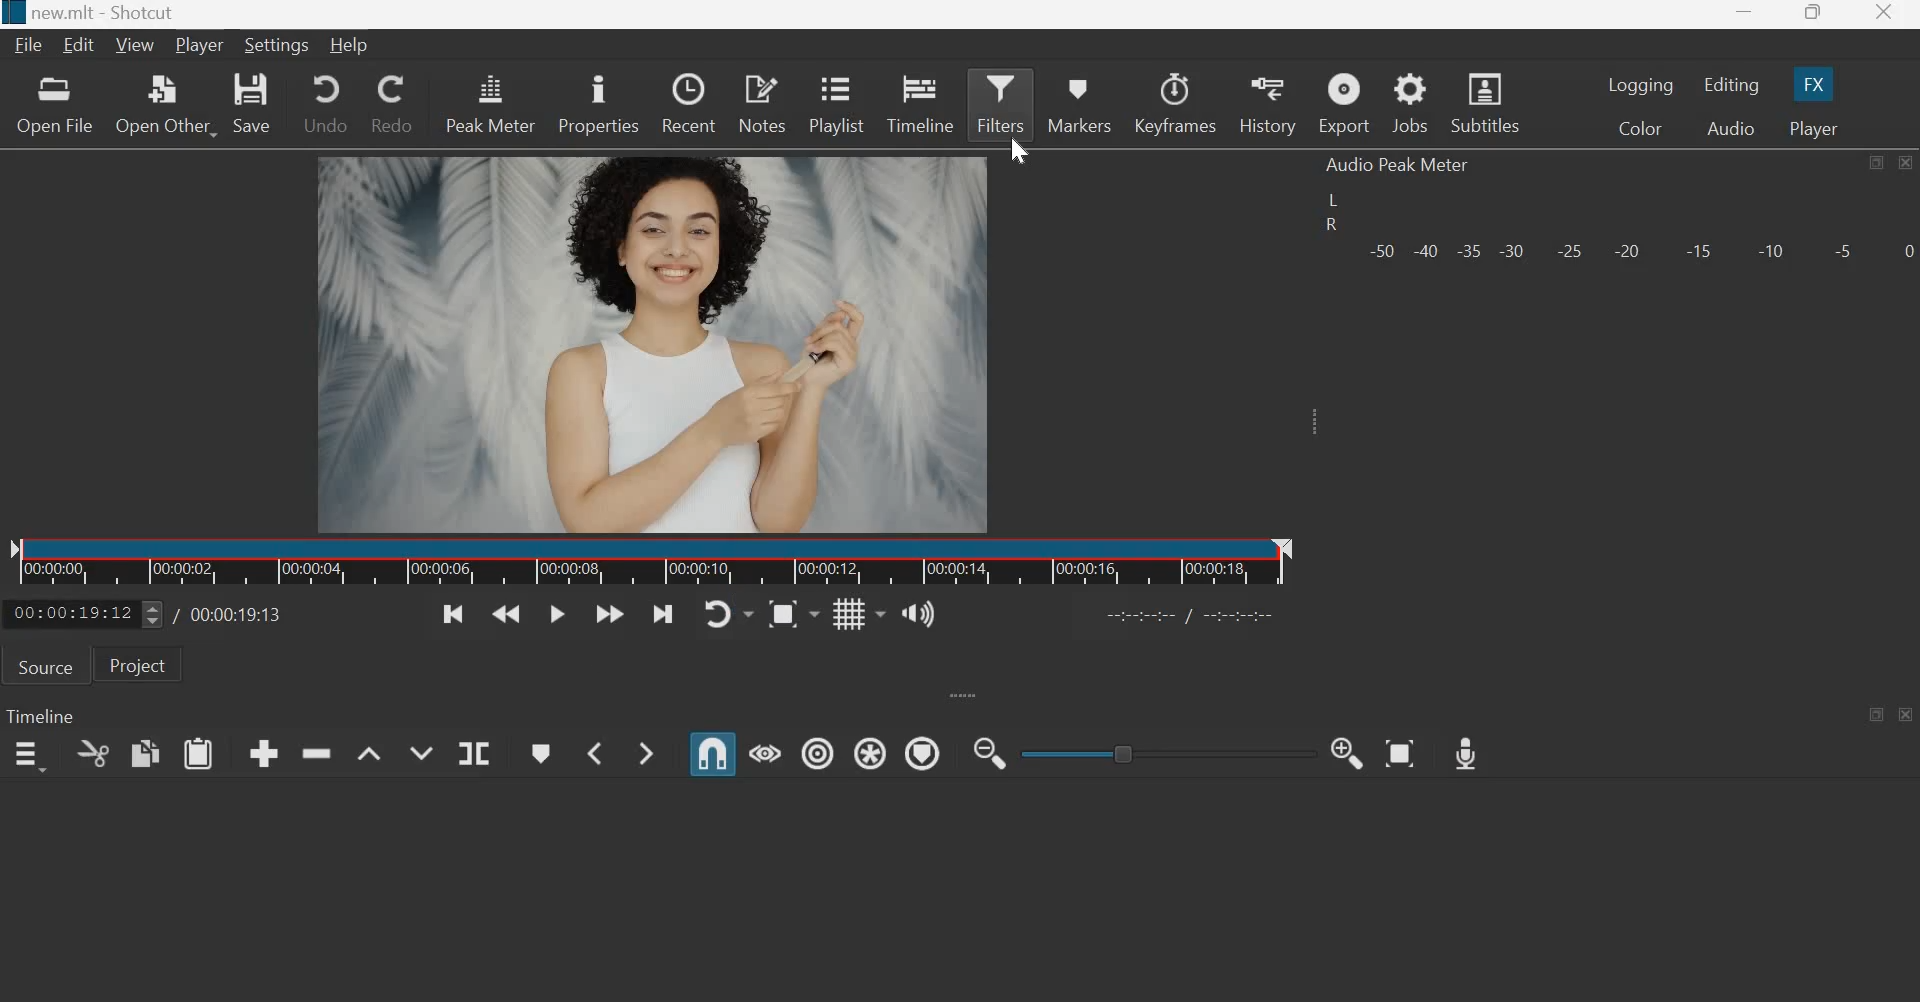  What do you see at coordinates (228, 612) in the screenshot?
I see `Total duration` at bounding box center [228, 612].